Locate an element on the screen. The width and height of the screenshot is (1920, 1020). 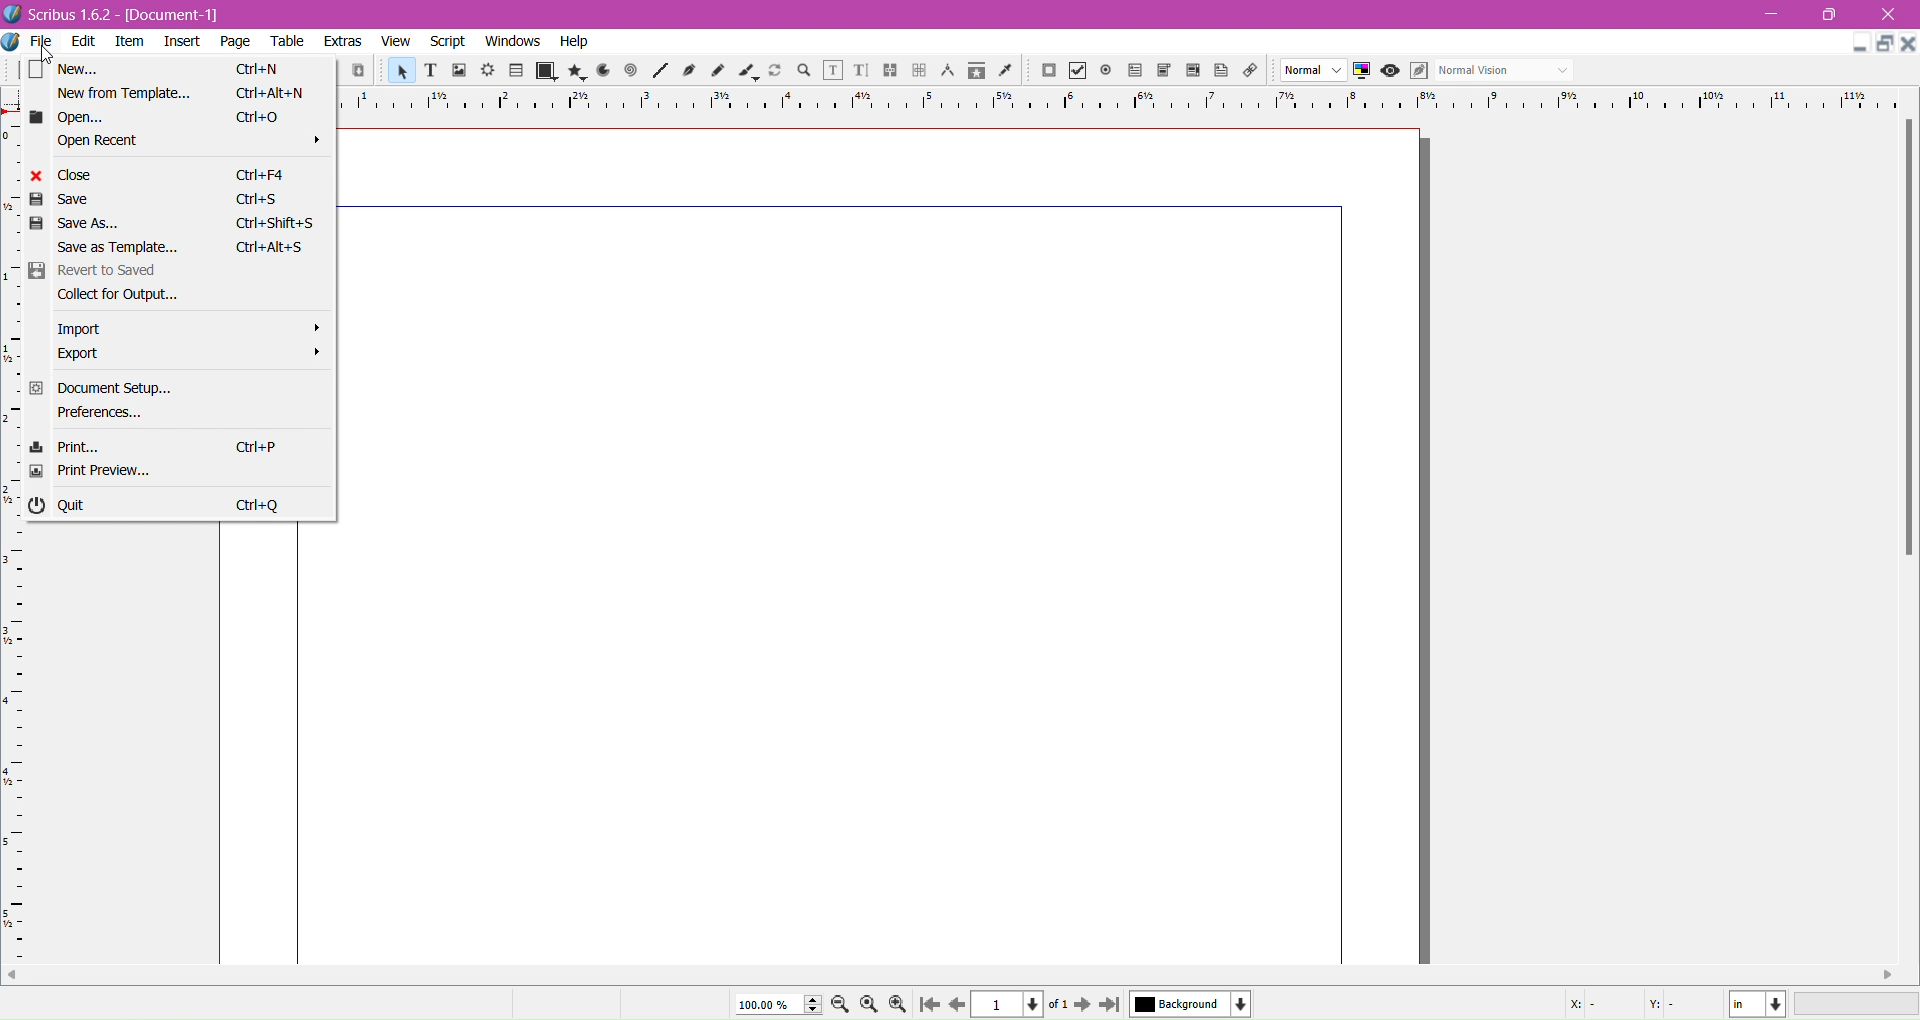
Select the image preview quality is located at coordinates (1311, 72).